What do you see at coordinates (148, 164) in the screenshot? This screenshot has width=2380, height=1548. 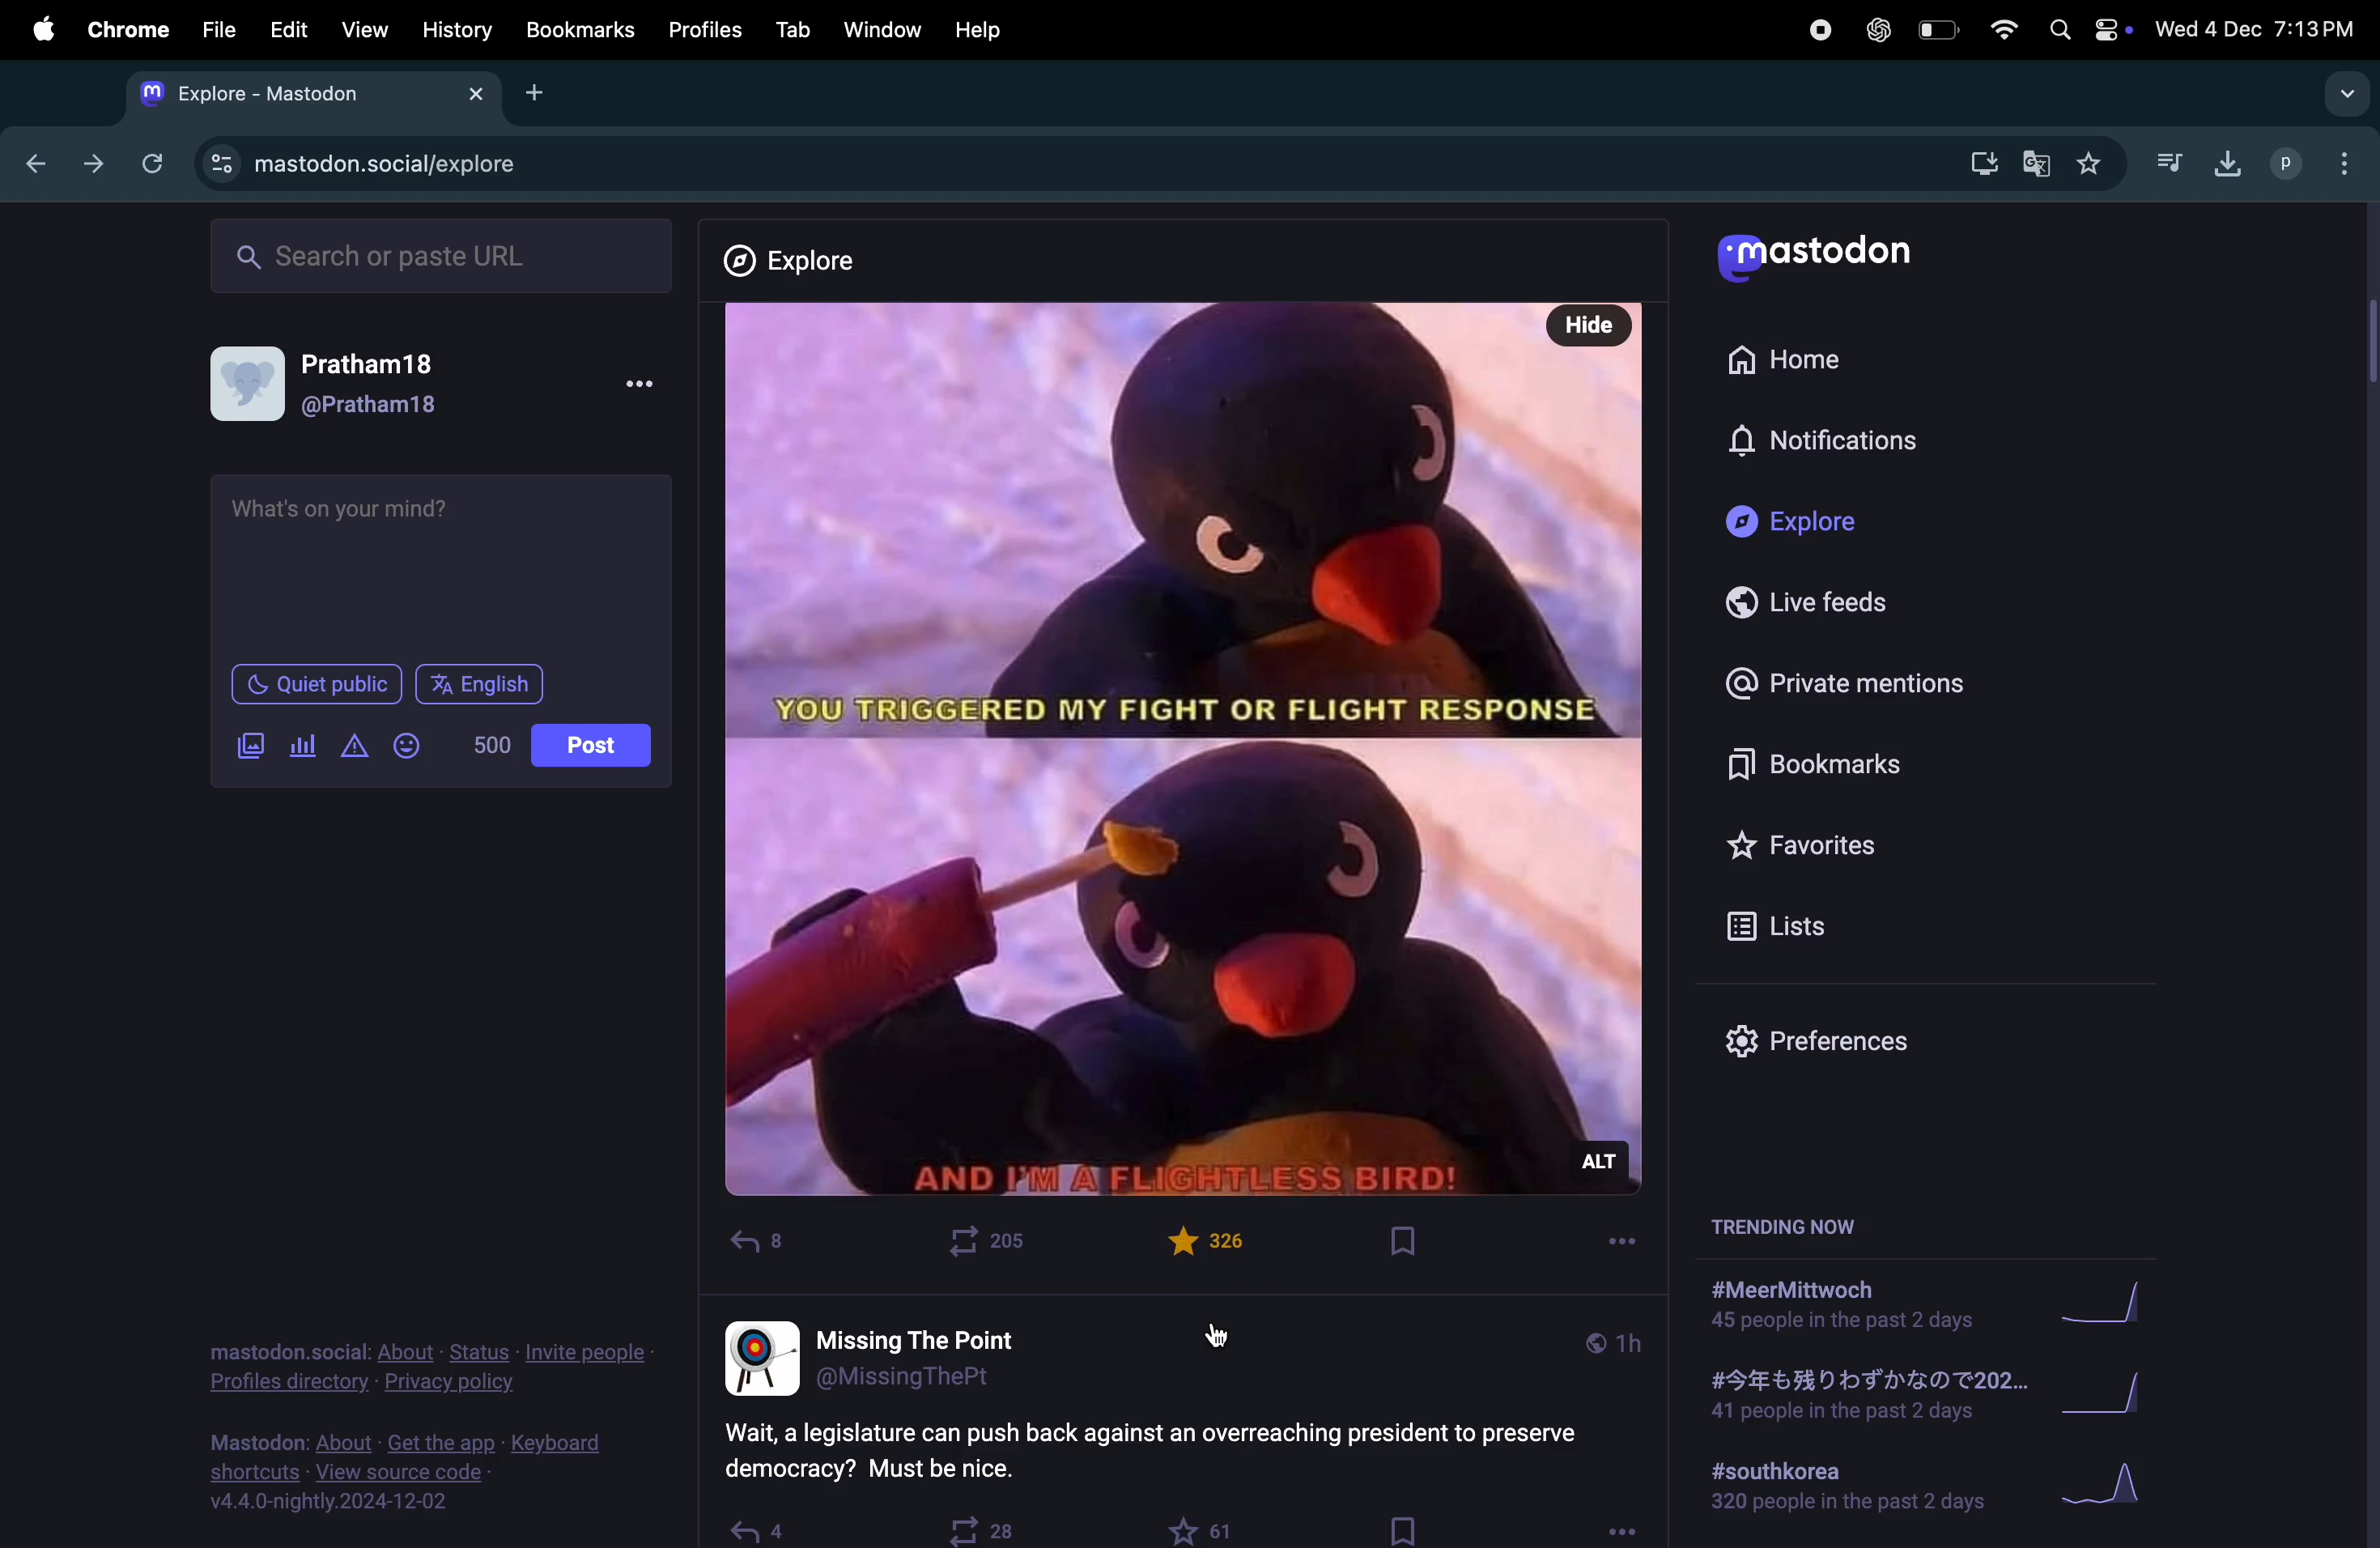 I see `refresh` at bounding box center [148, 164].